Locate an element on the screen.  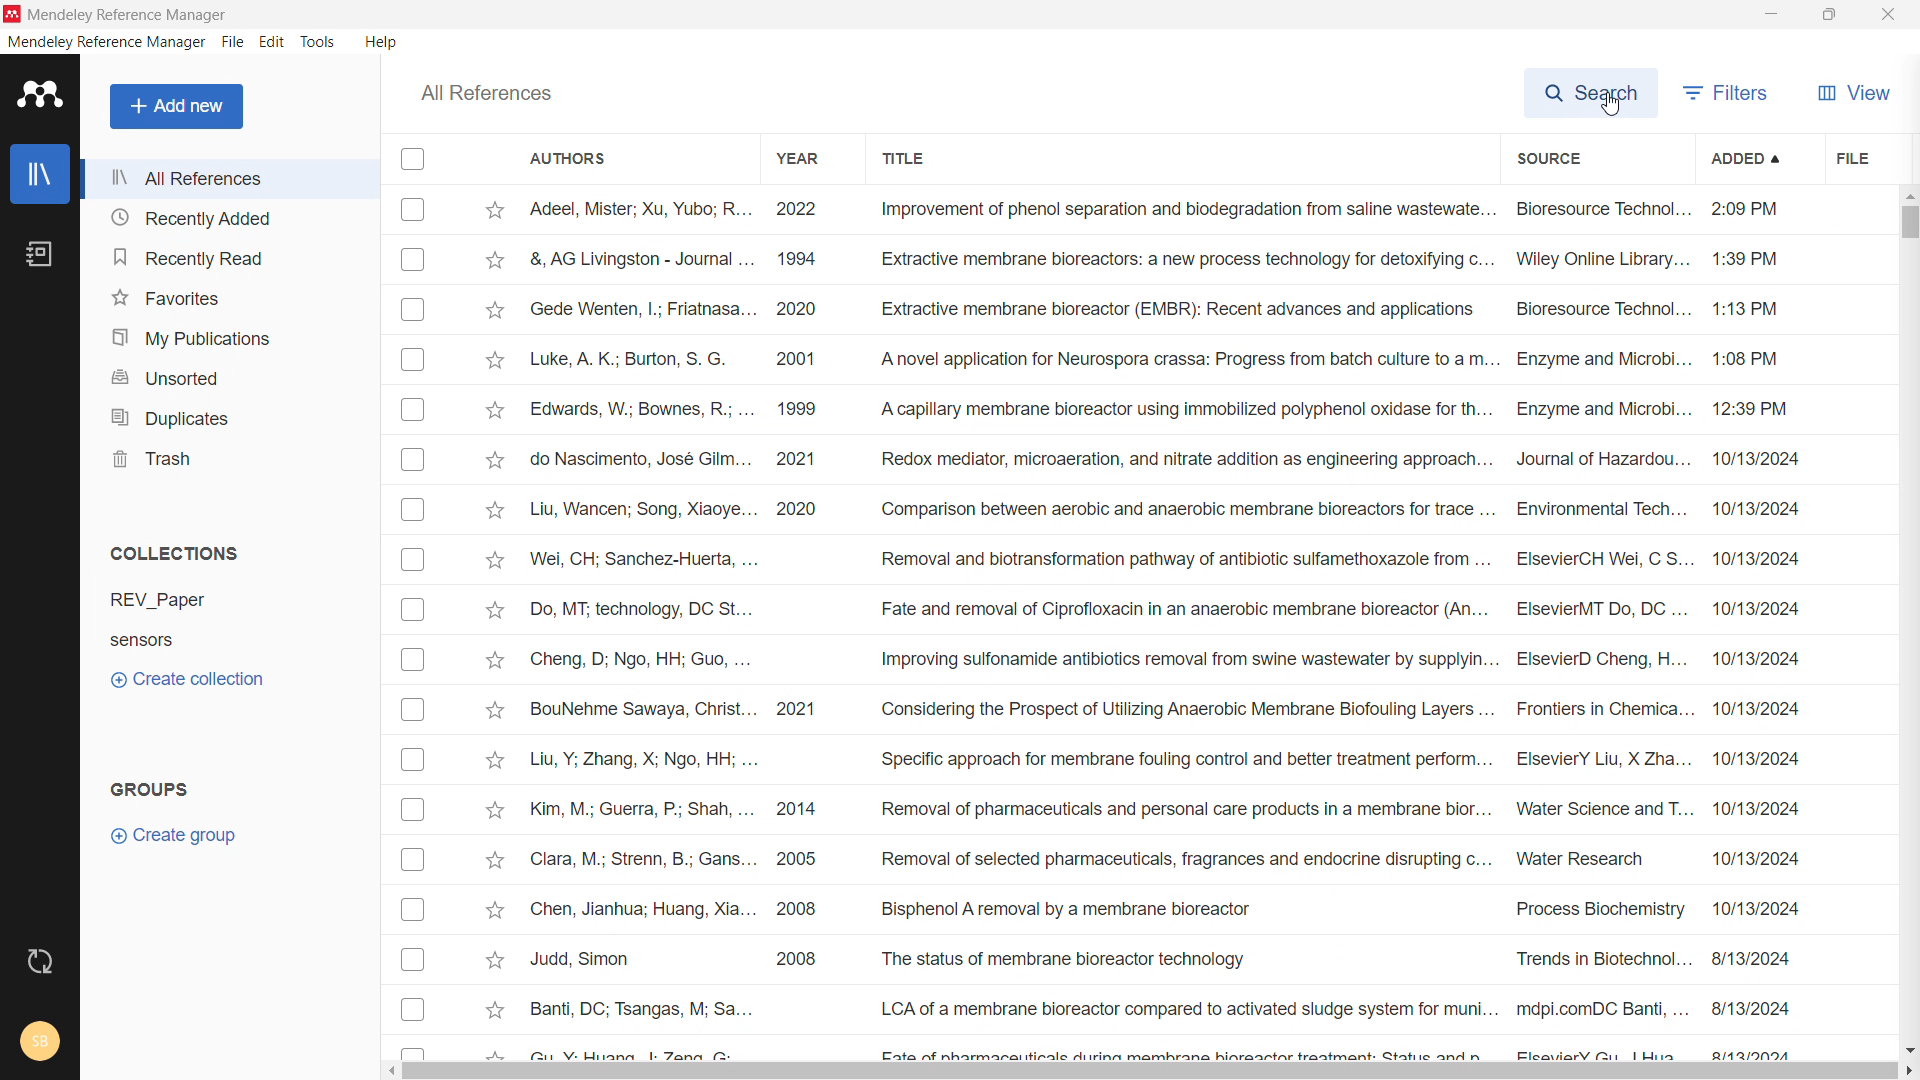
tools is located at coordinates (318, 42).